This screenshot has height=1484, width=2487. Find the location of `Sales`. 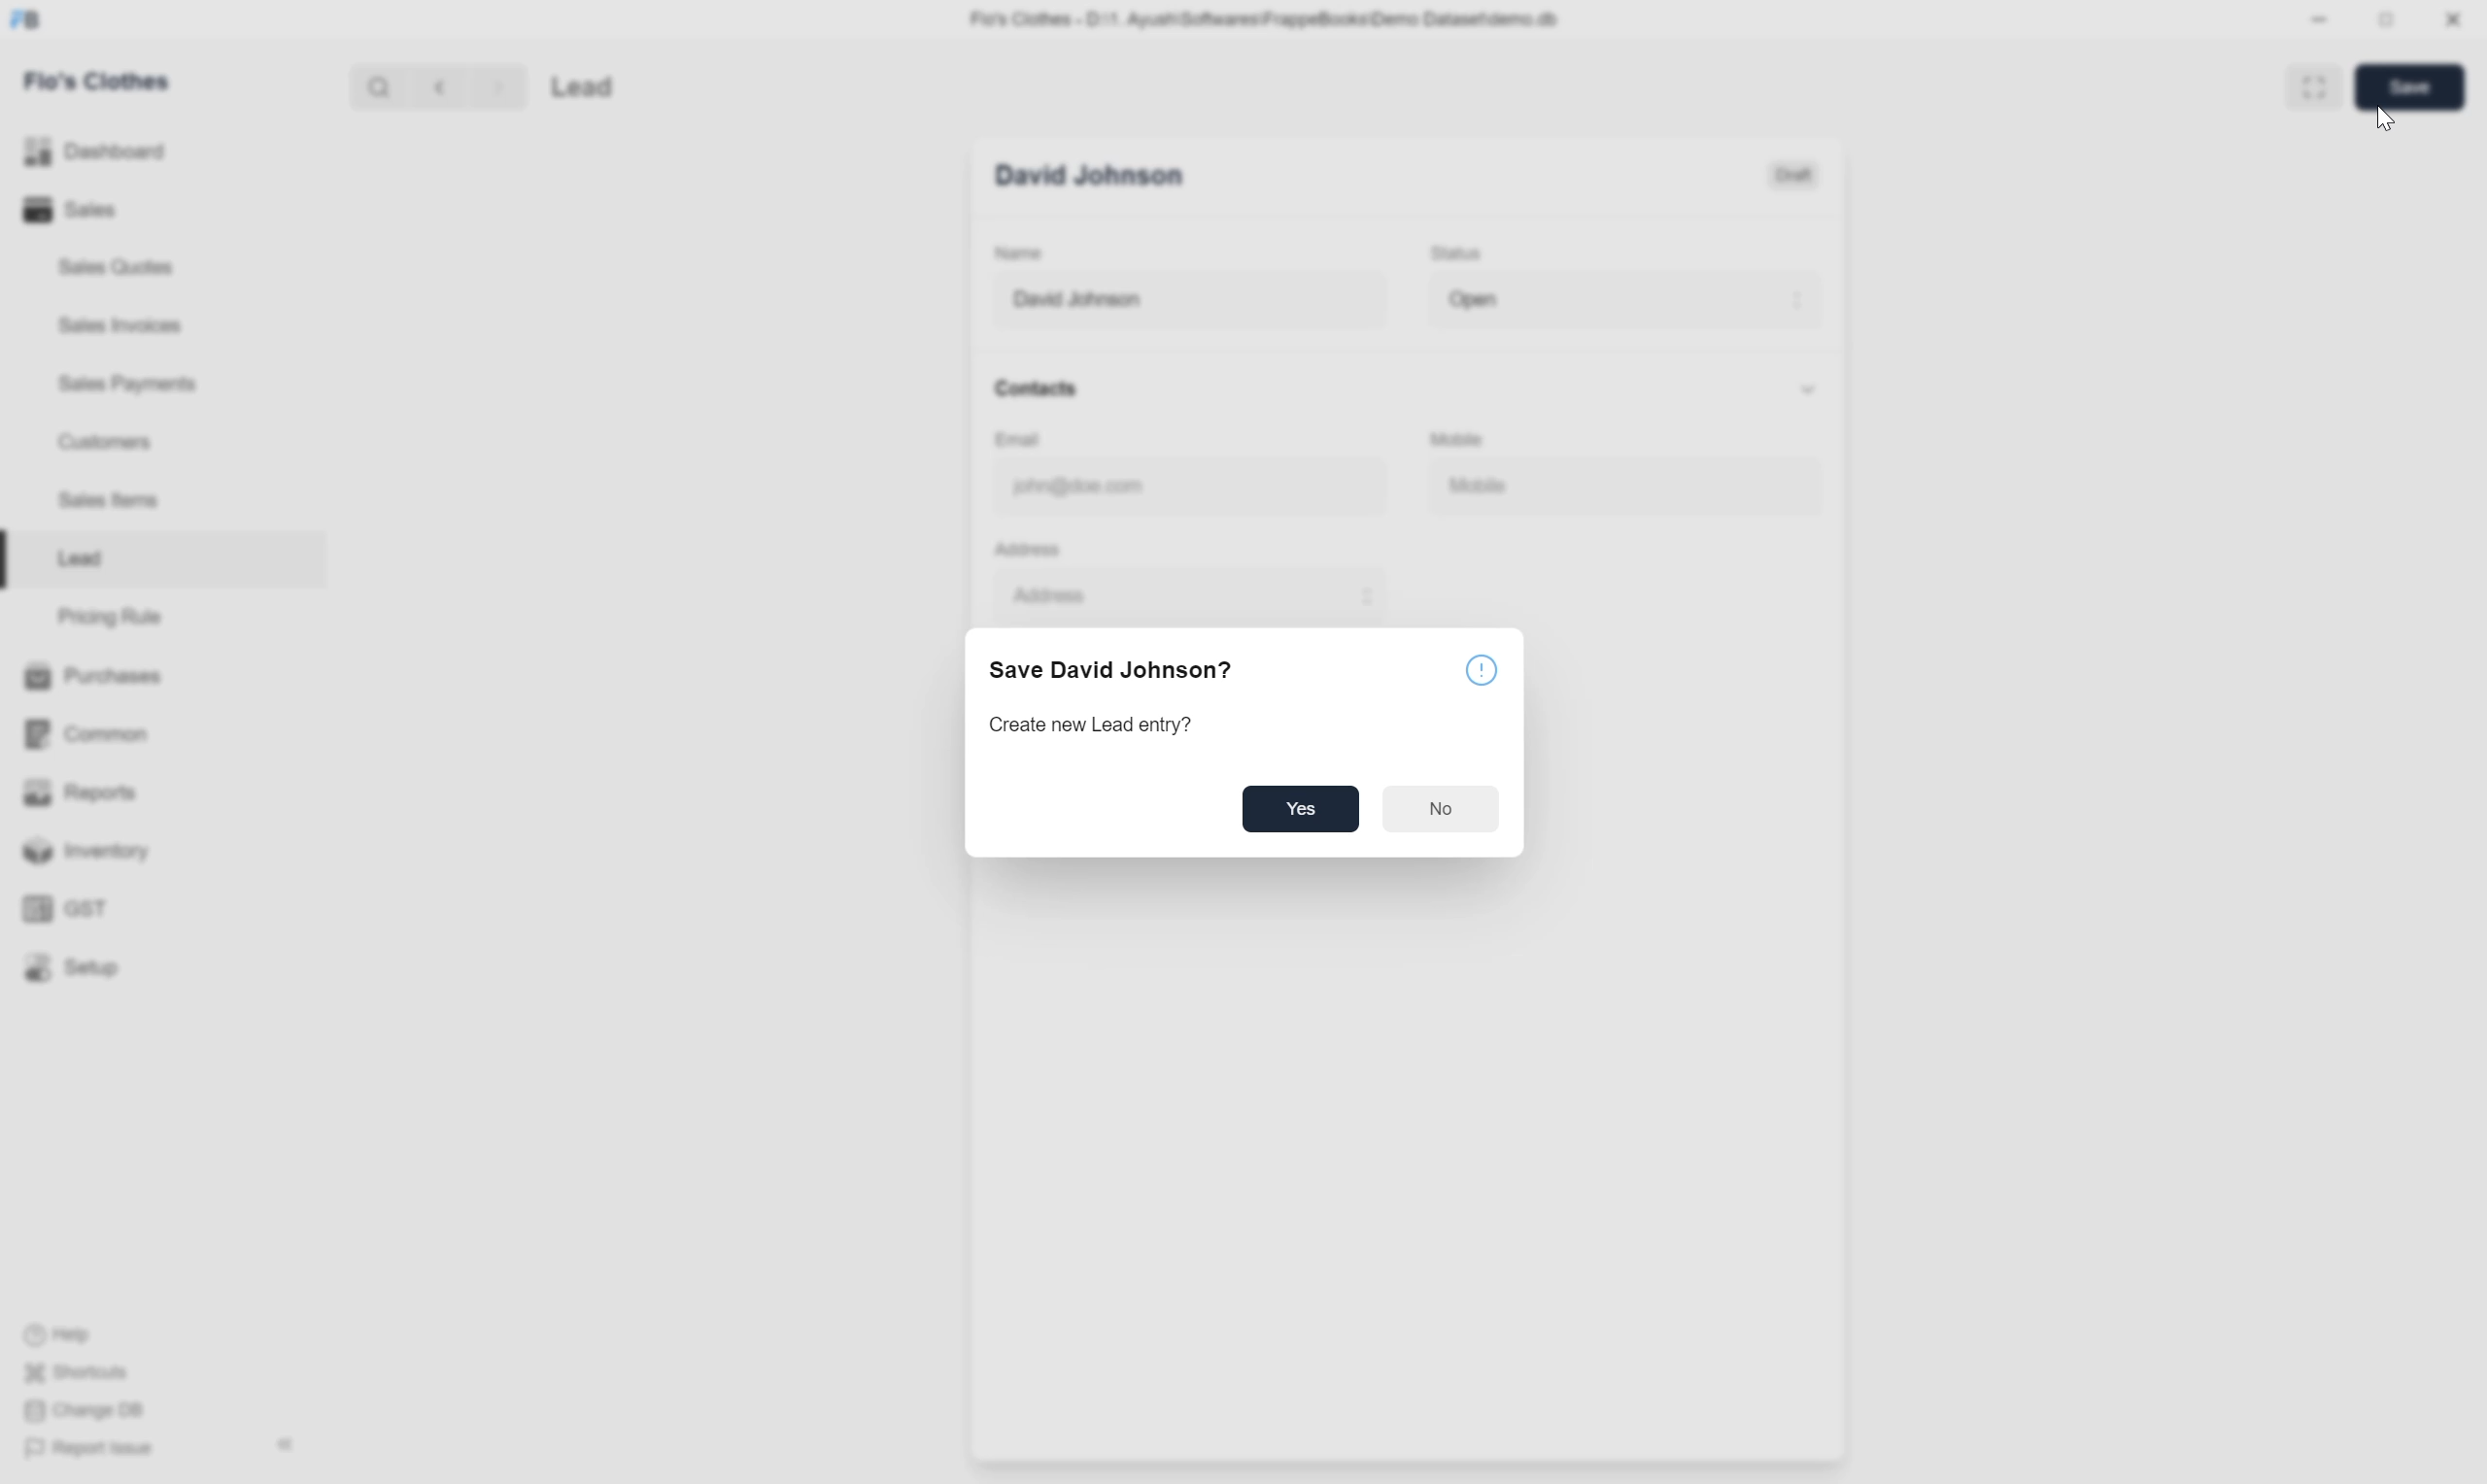

Sales is located at coordinates (70, 210).